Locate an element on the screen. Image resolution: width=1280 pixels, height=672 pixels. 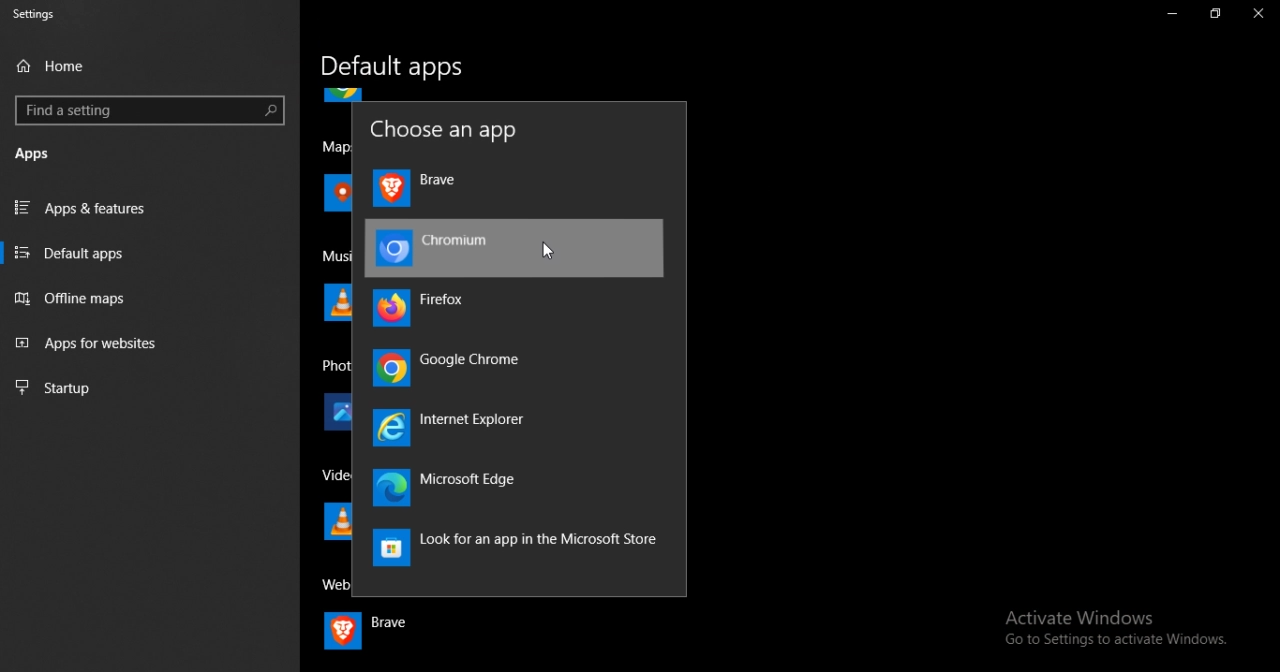
apps for websites is located at coordinates (147, 345).